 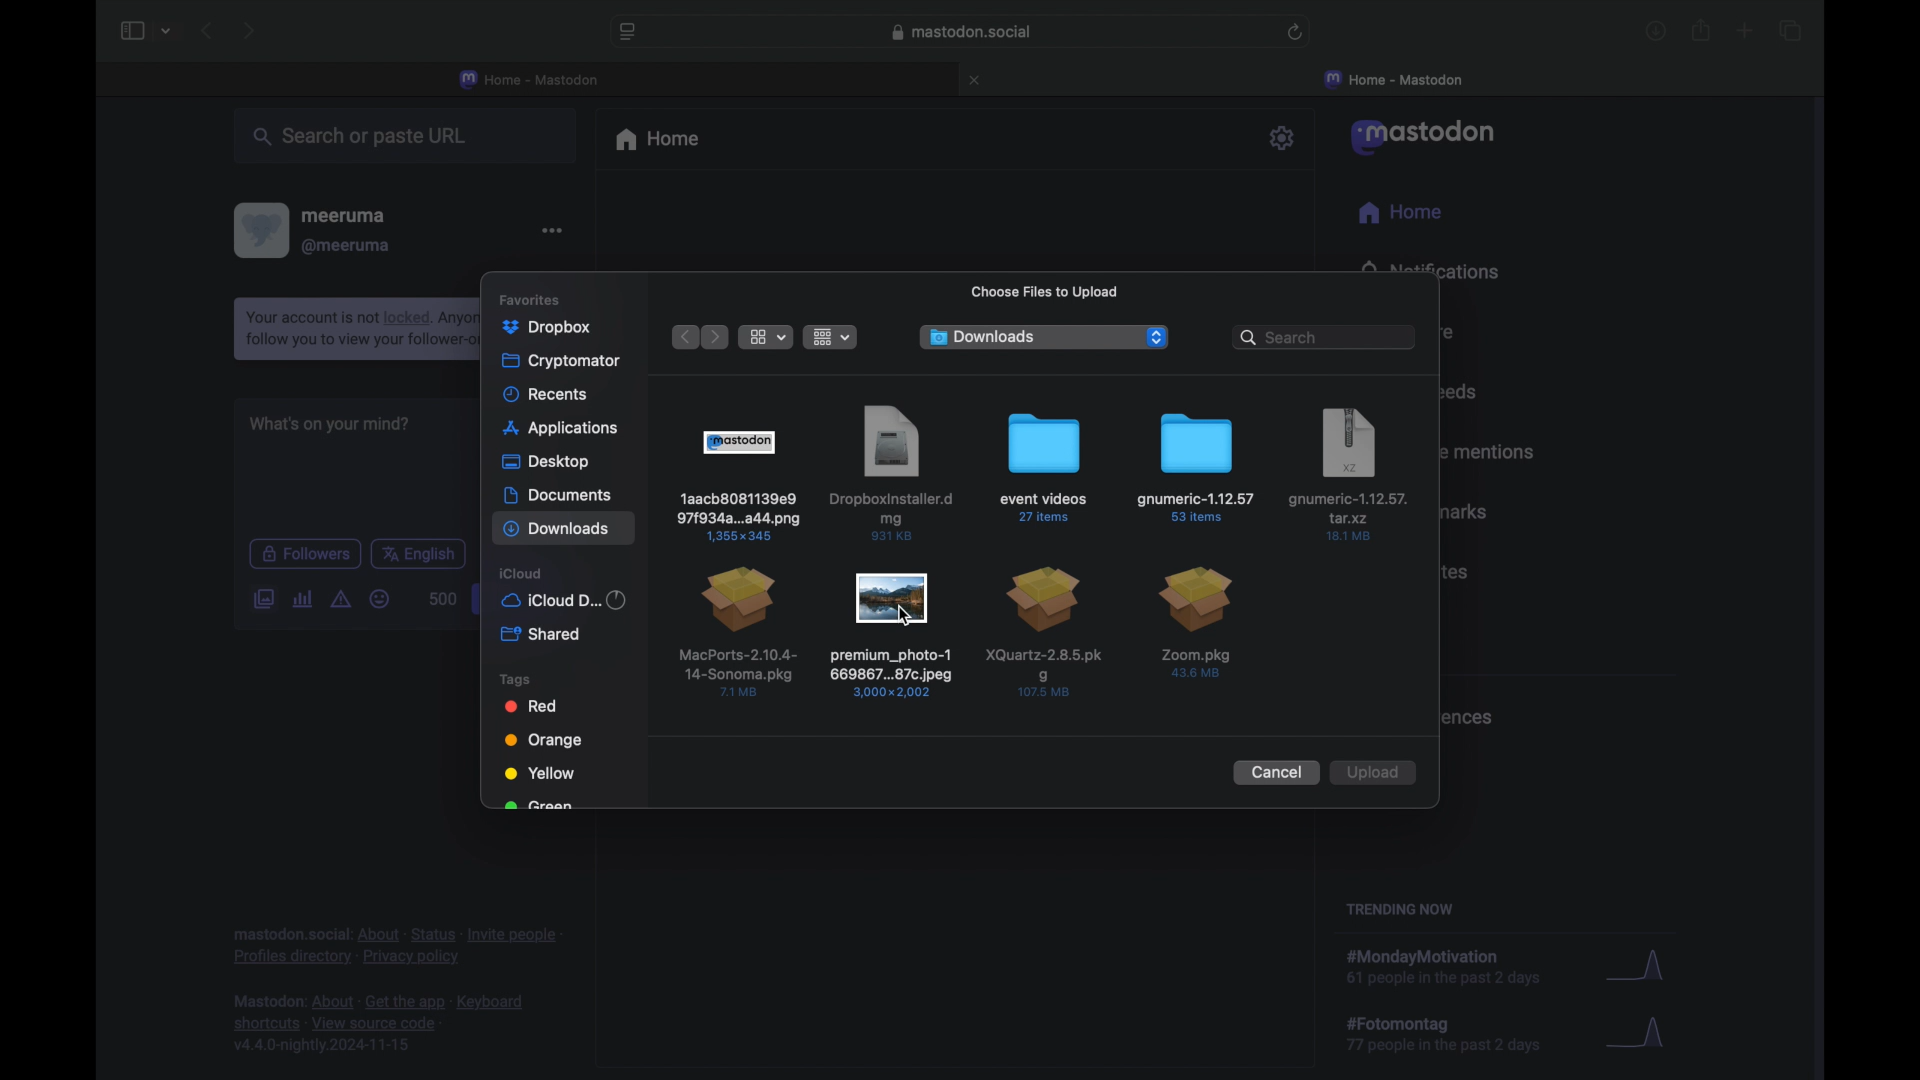 What do you see at coordinates (660, 141) in the screenshot?
I see `home` at bounding box center [660, 141].